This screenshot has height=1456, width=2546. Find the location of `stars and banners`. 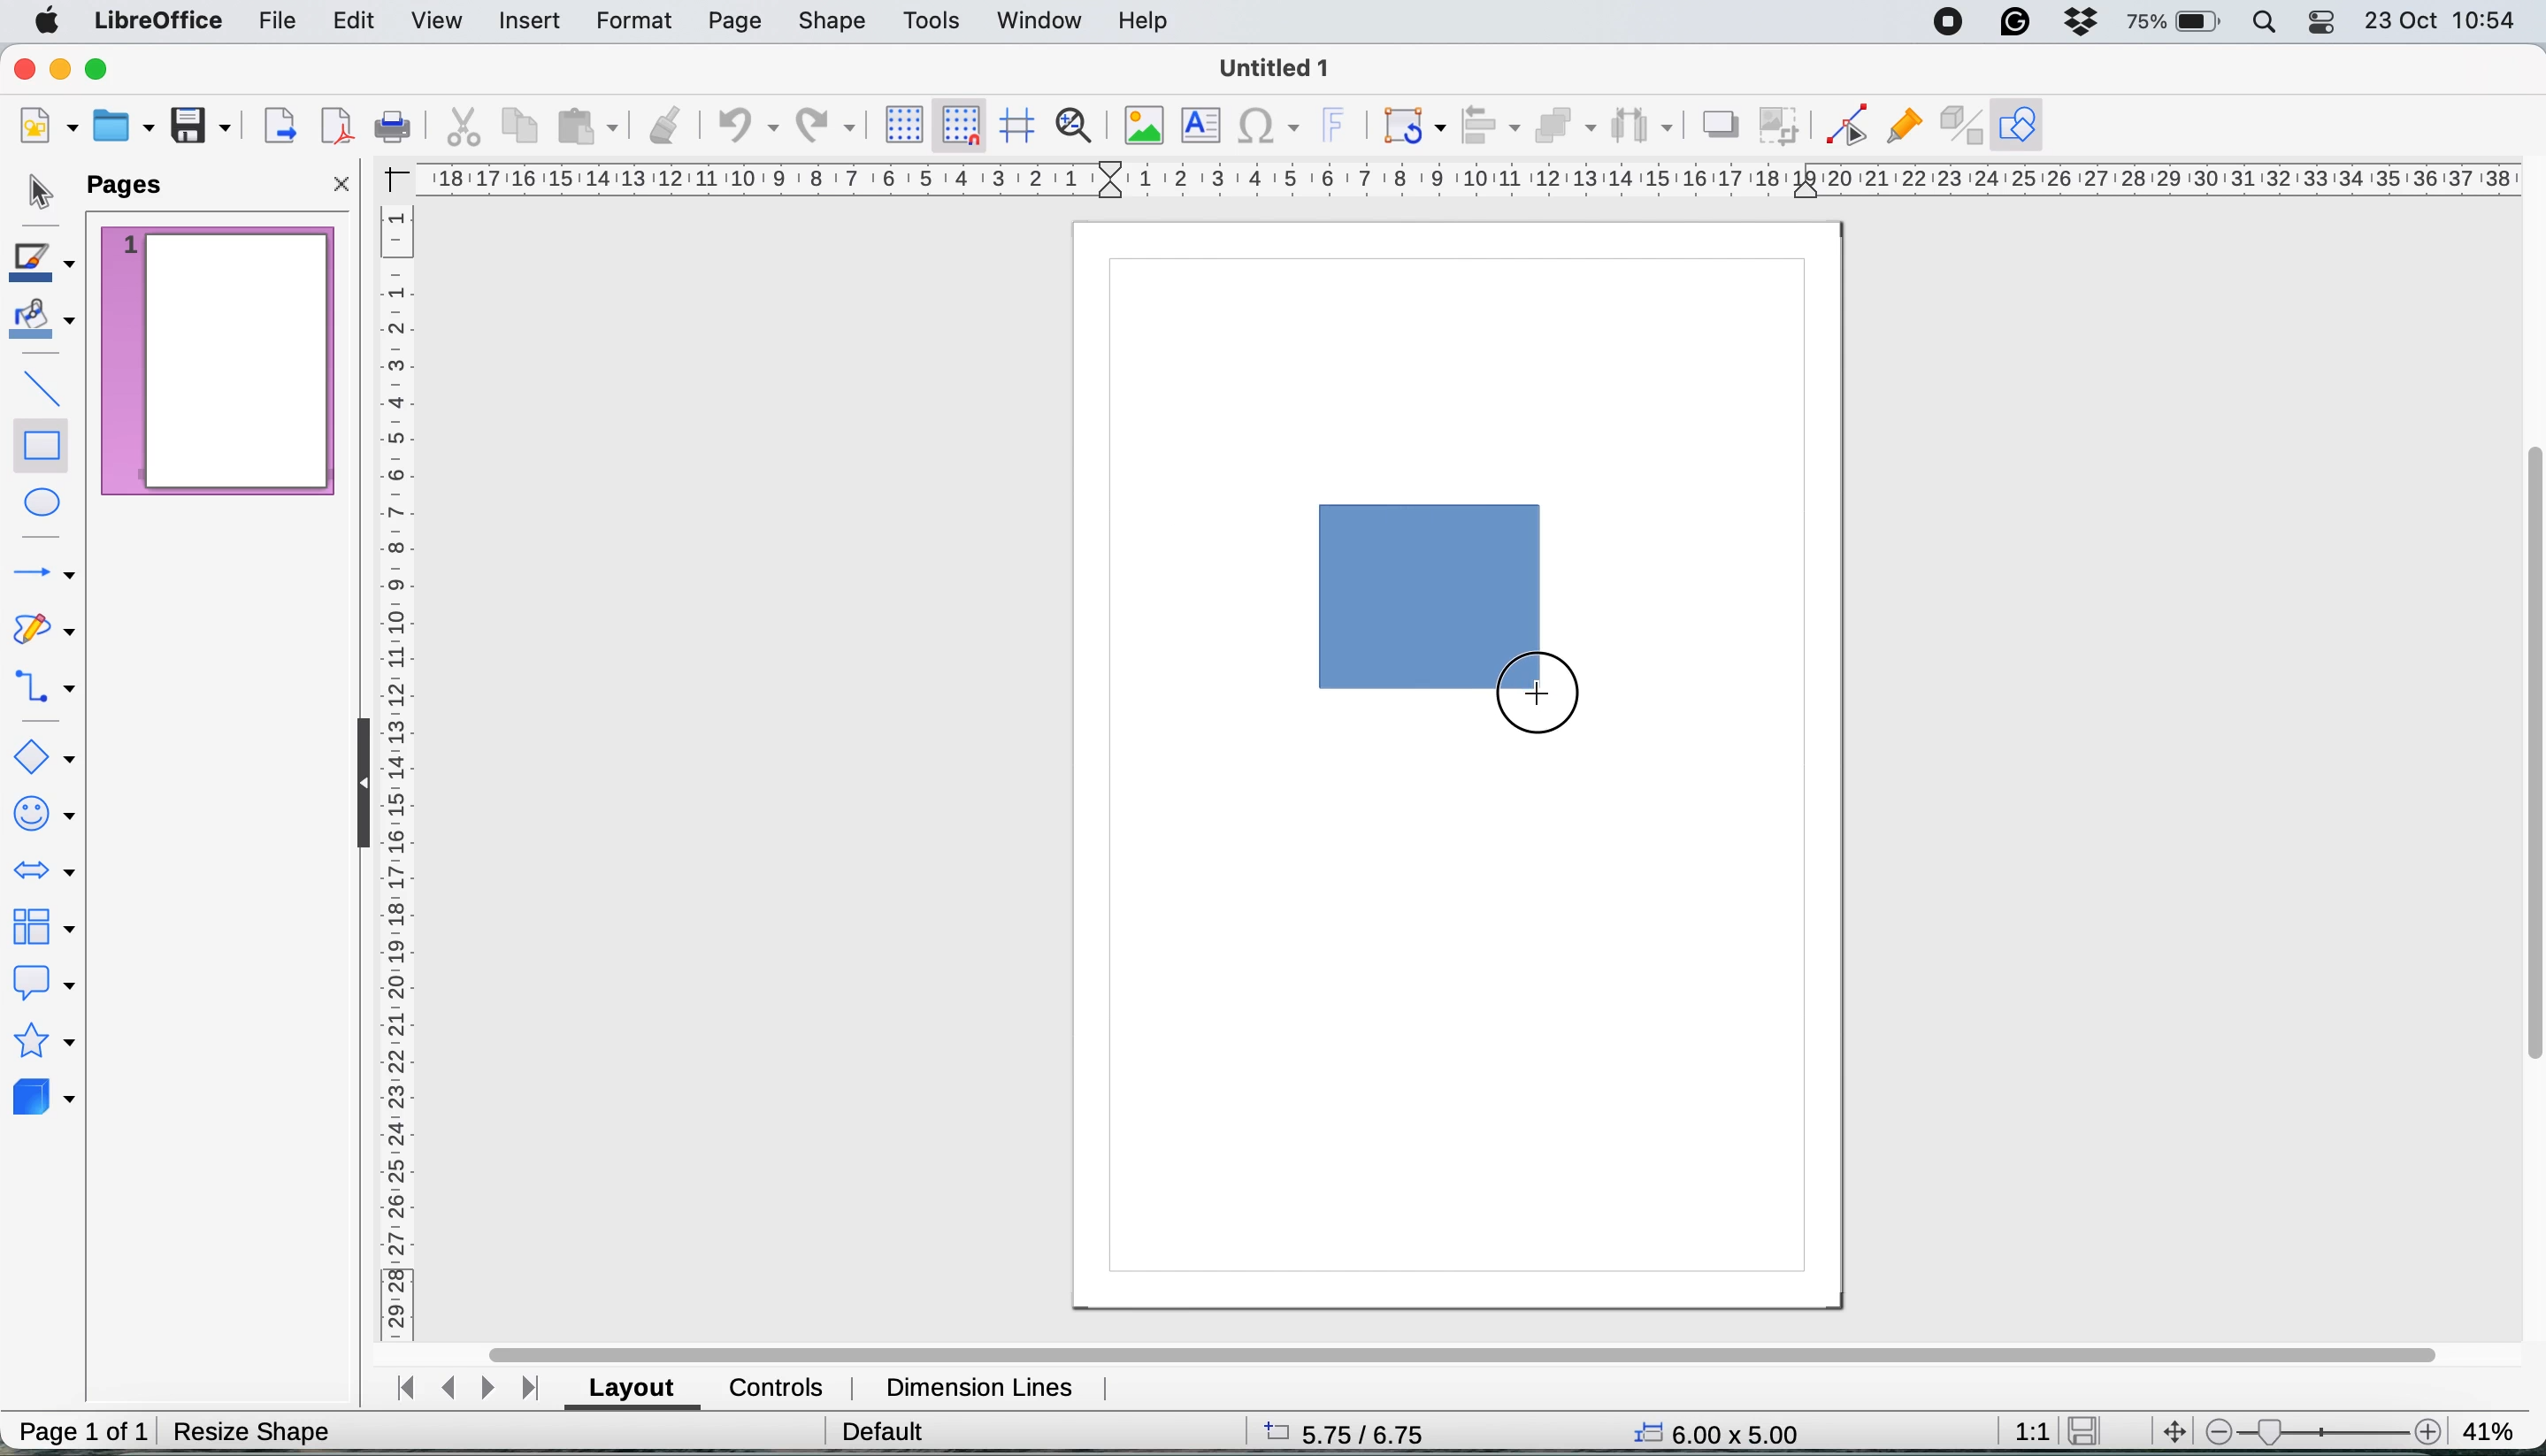

stars and banners is located at coordinates (44, 1043).